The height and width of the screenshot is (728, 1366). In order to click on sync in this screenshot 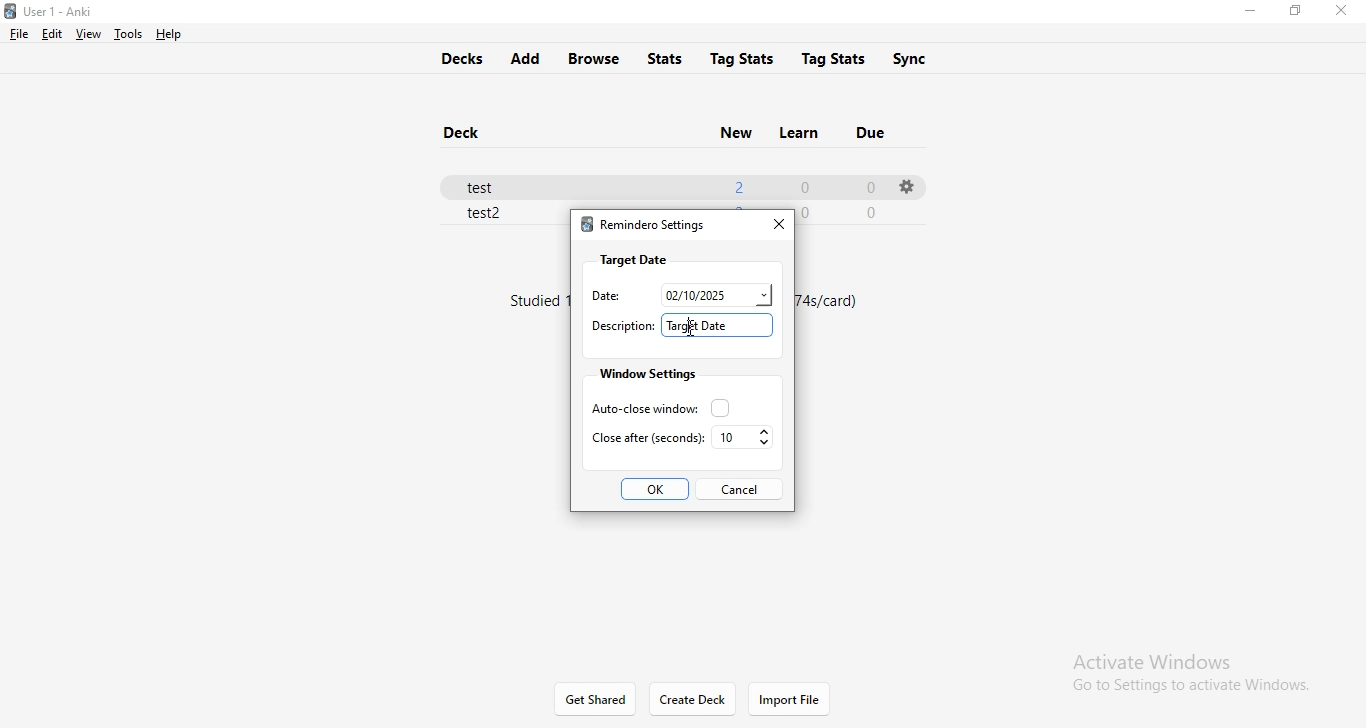, I will do `click(923, 59)`.